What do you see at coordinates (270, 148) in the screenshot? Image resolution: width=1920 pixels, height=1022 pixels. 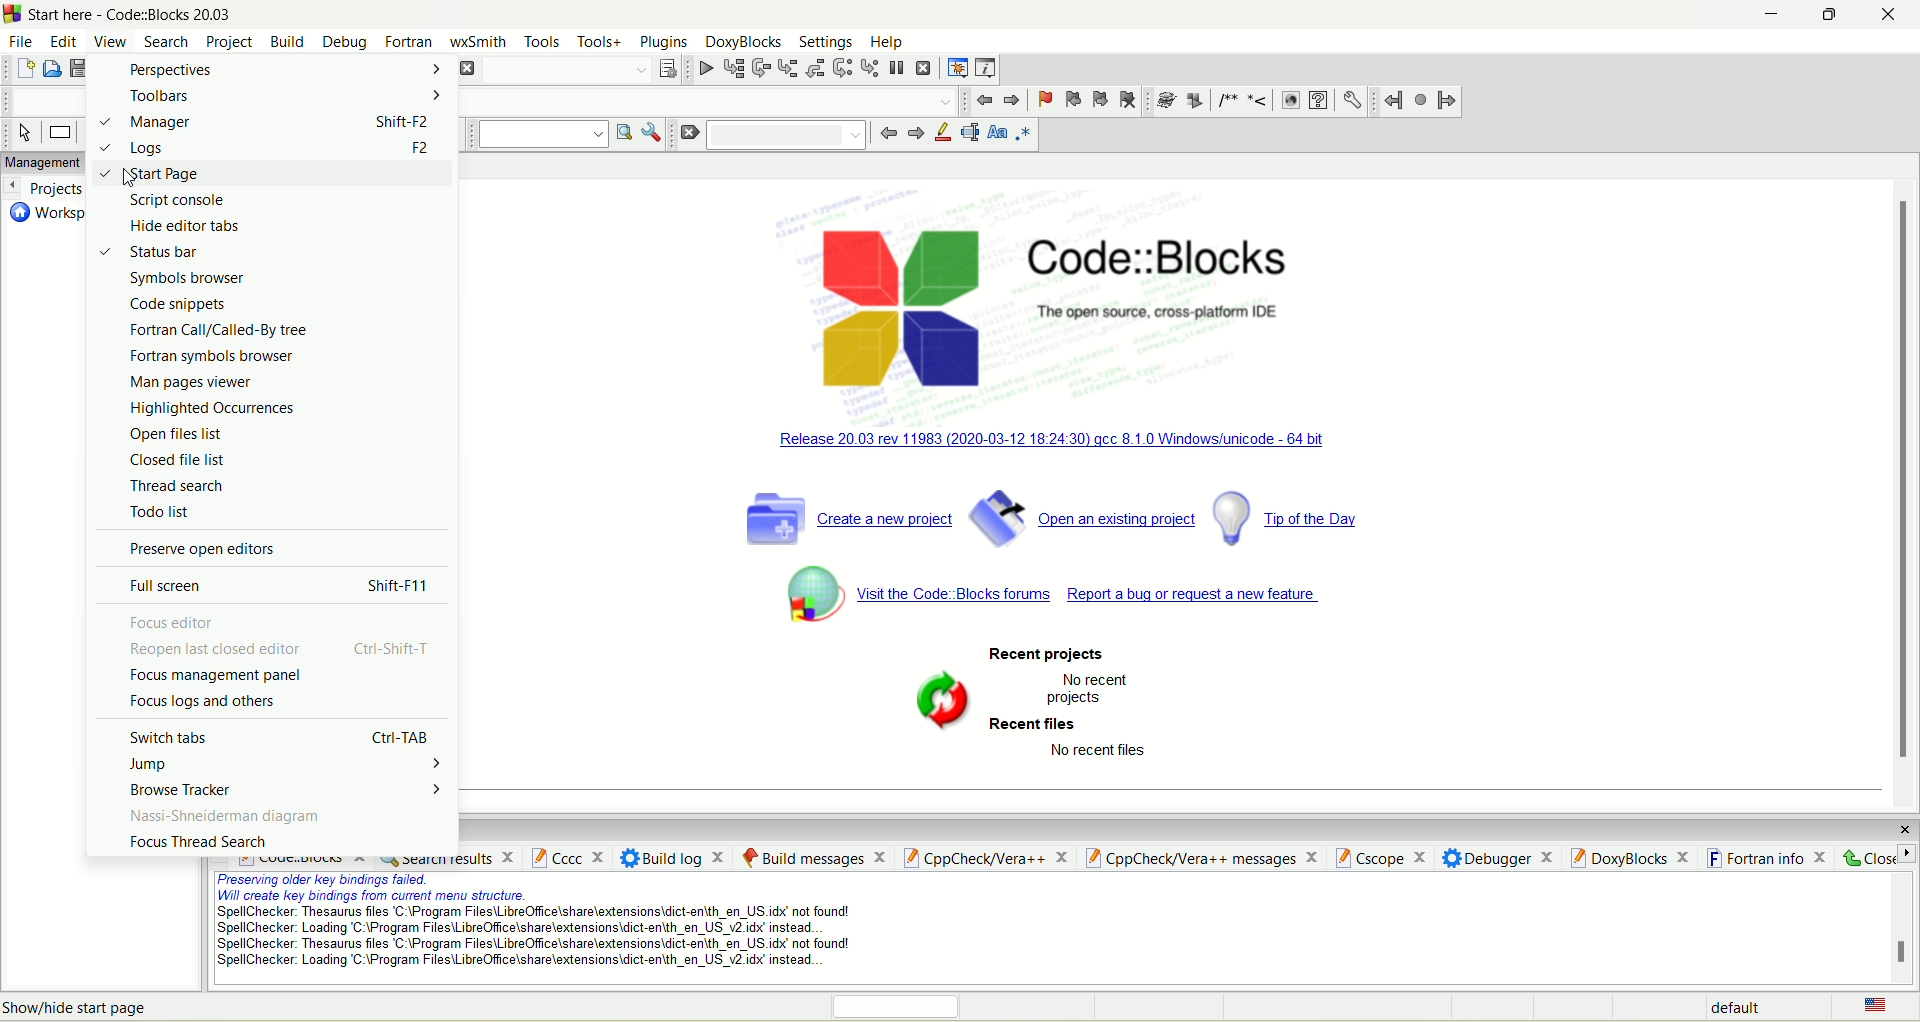 I see `logs` at bounding box center [270, 148].